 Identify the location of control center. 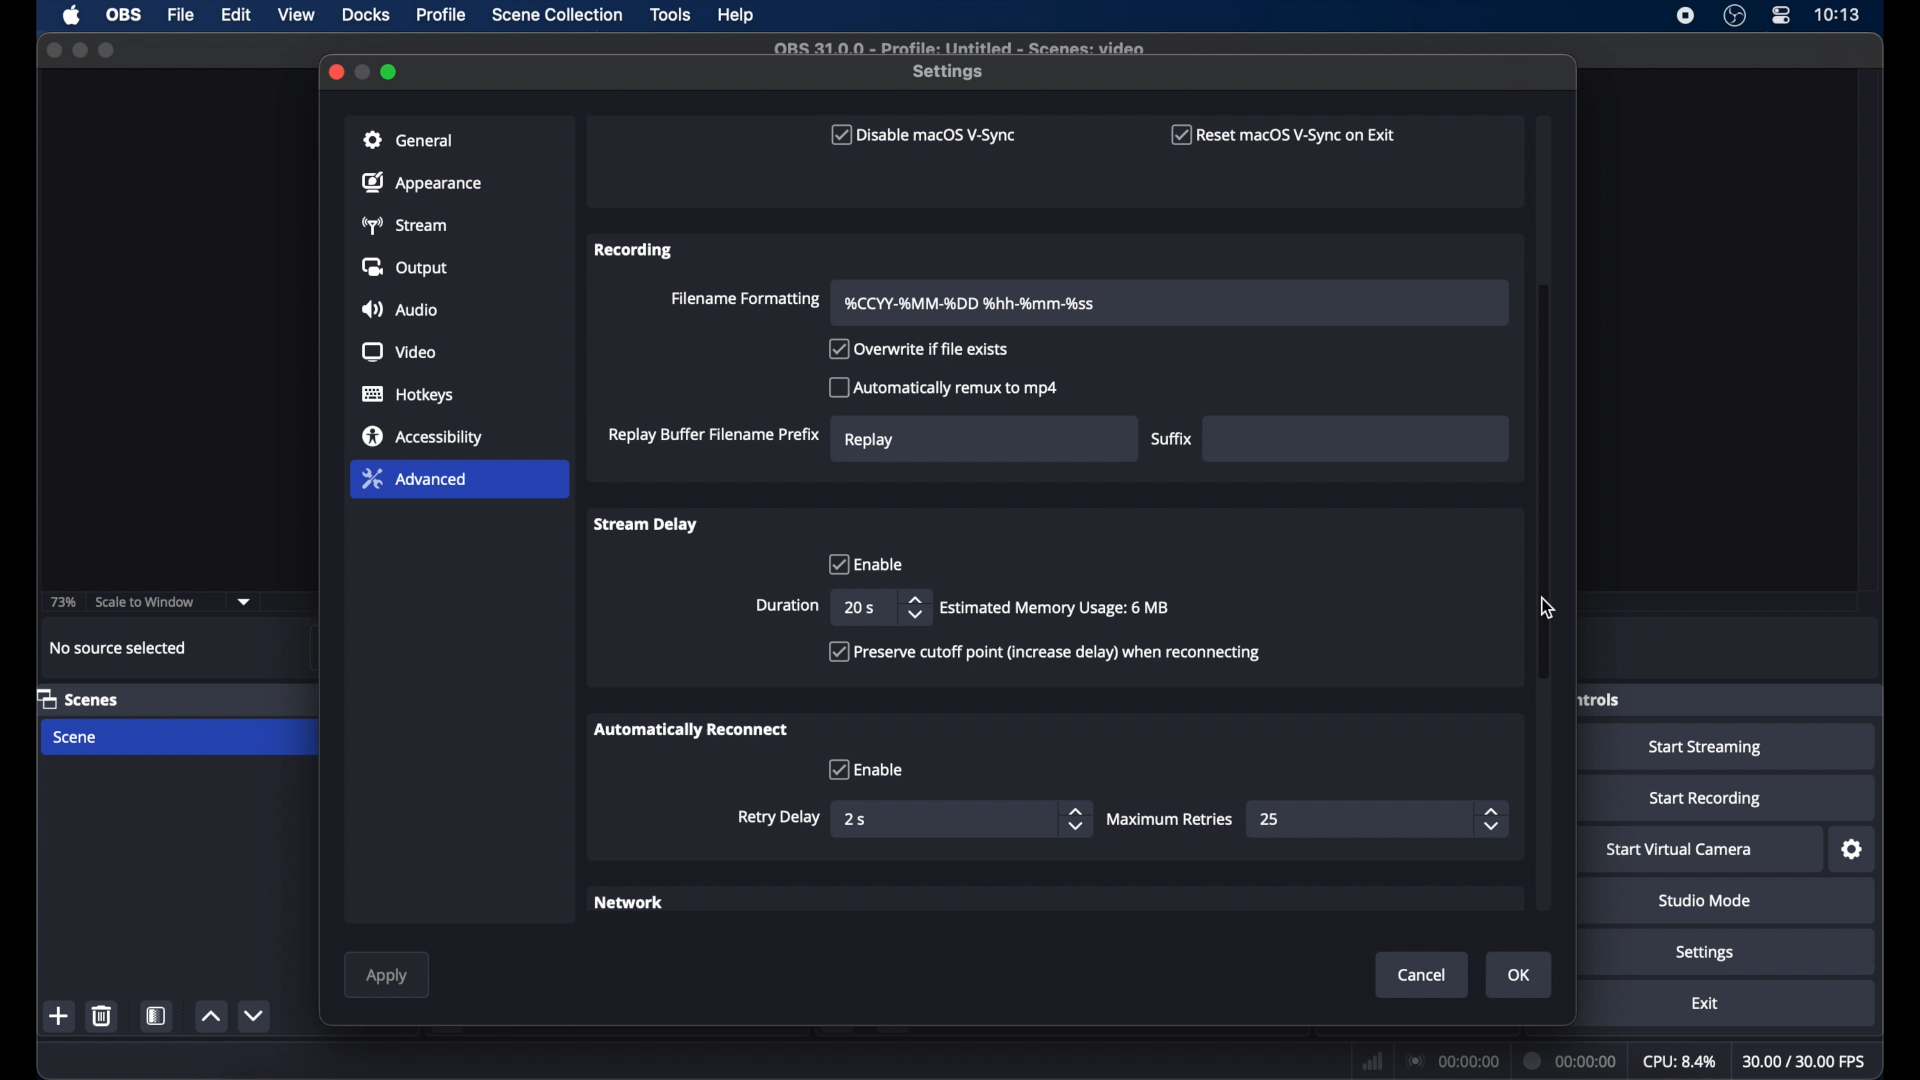
(1780, 16).